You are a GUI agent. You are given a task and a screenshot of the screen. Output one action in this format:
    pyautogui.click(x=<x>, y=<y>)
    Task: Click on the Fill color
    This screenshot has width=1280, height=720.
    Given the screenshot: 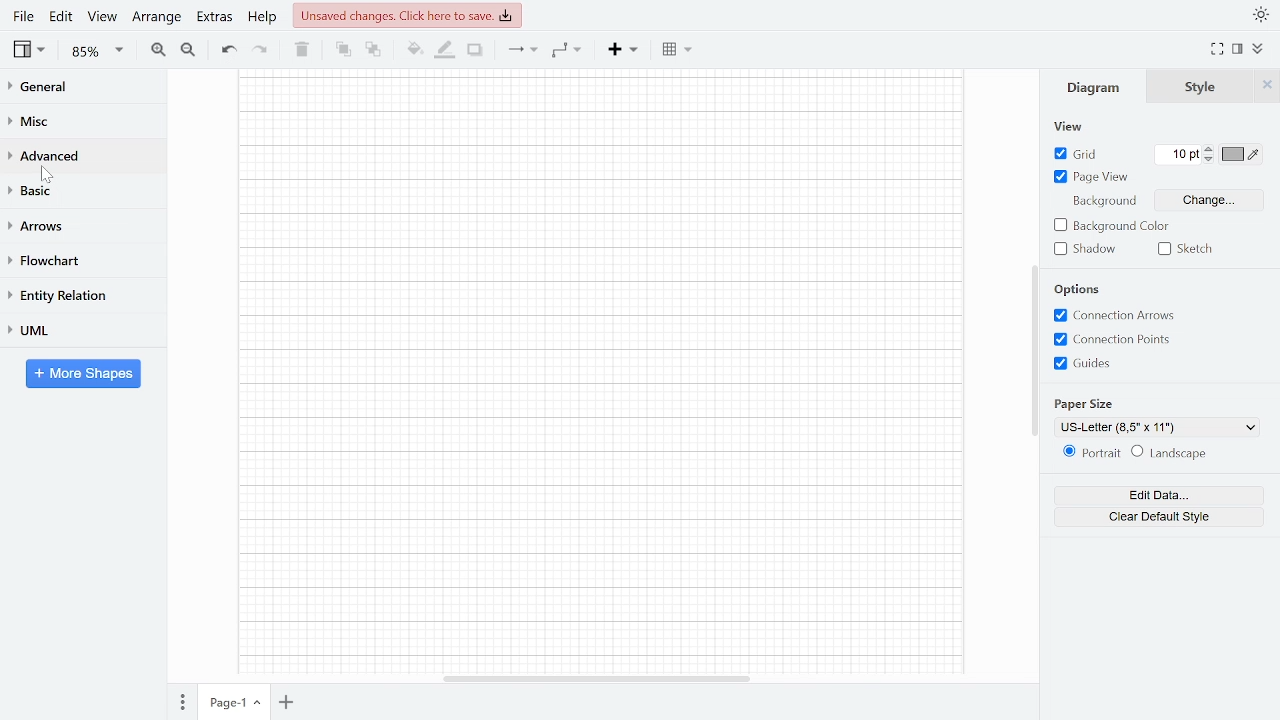 What is the action you would take?
    pyautogui.click(x=414, y=52)
    